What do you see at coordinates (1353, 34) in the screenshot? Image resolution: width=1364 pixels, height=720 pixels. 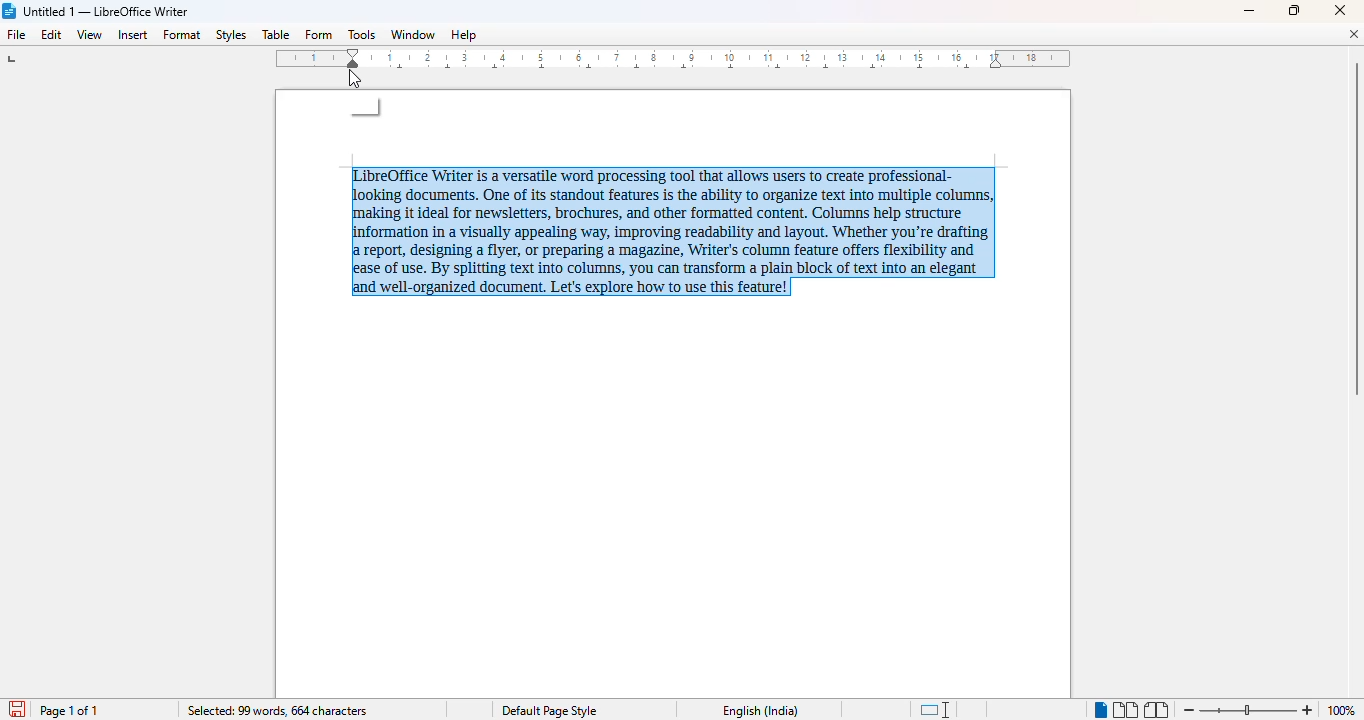 I see `close document` at bounding box center [1353, 34].